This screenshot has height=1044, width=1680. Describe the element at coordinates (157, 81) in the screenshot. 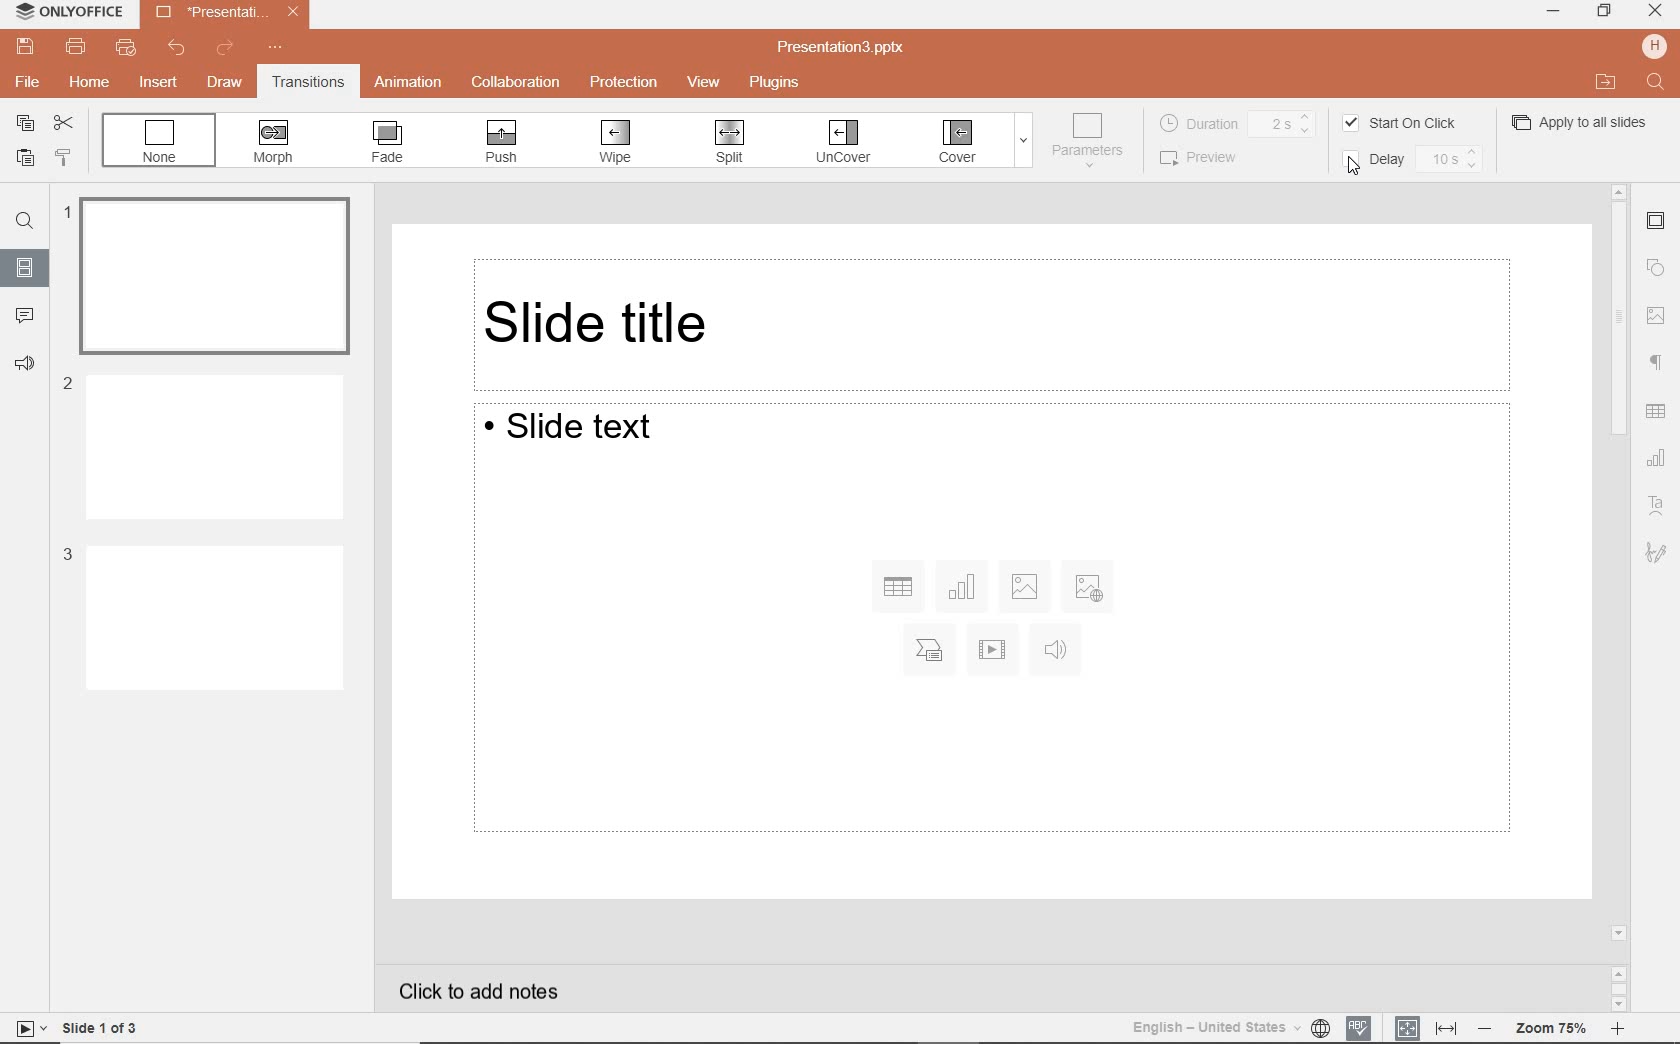

I see `insert` at that location.